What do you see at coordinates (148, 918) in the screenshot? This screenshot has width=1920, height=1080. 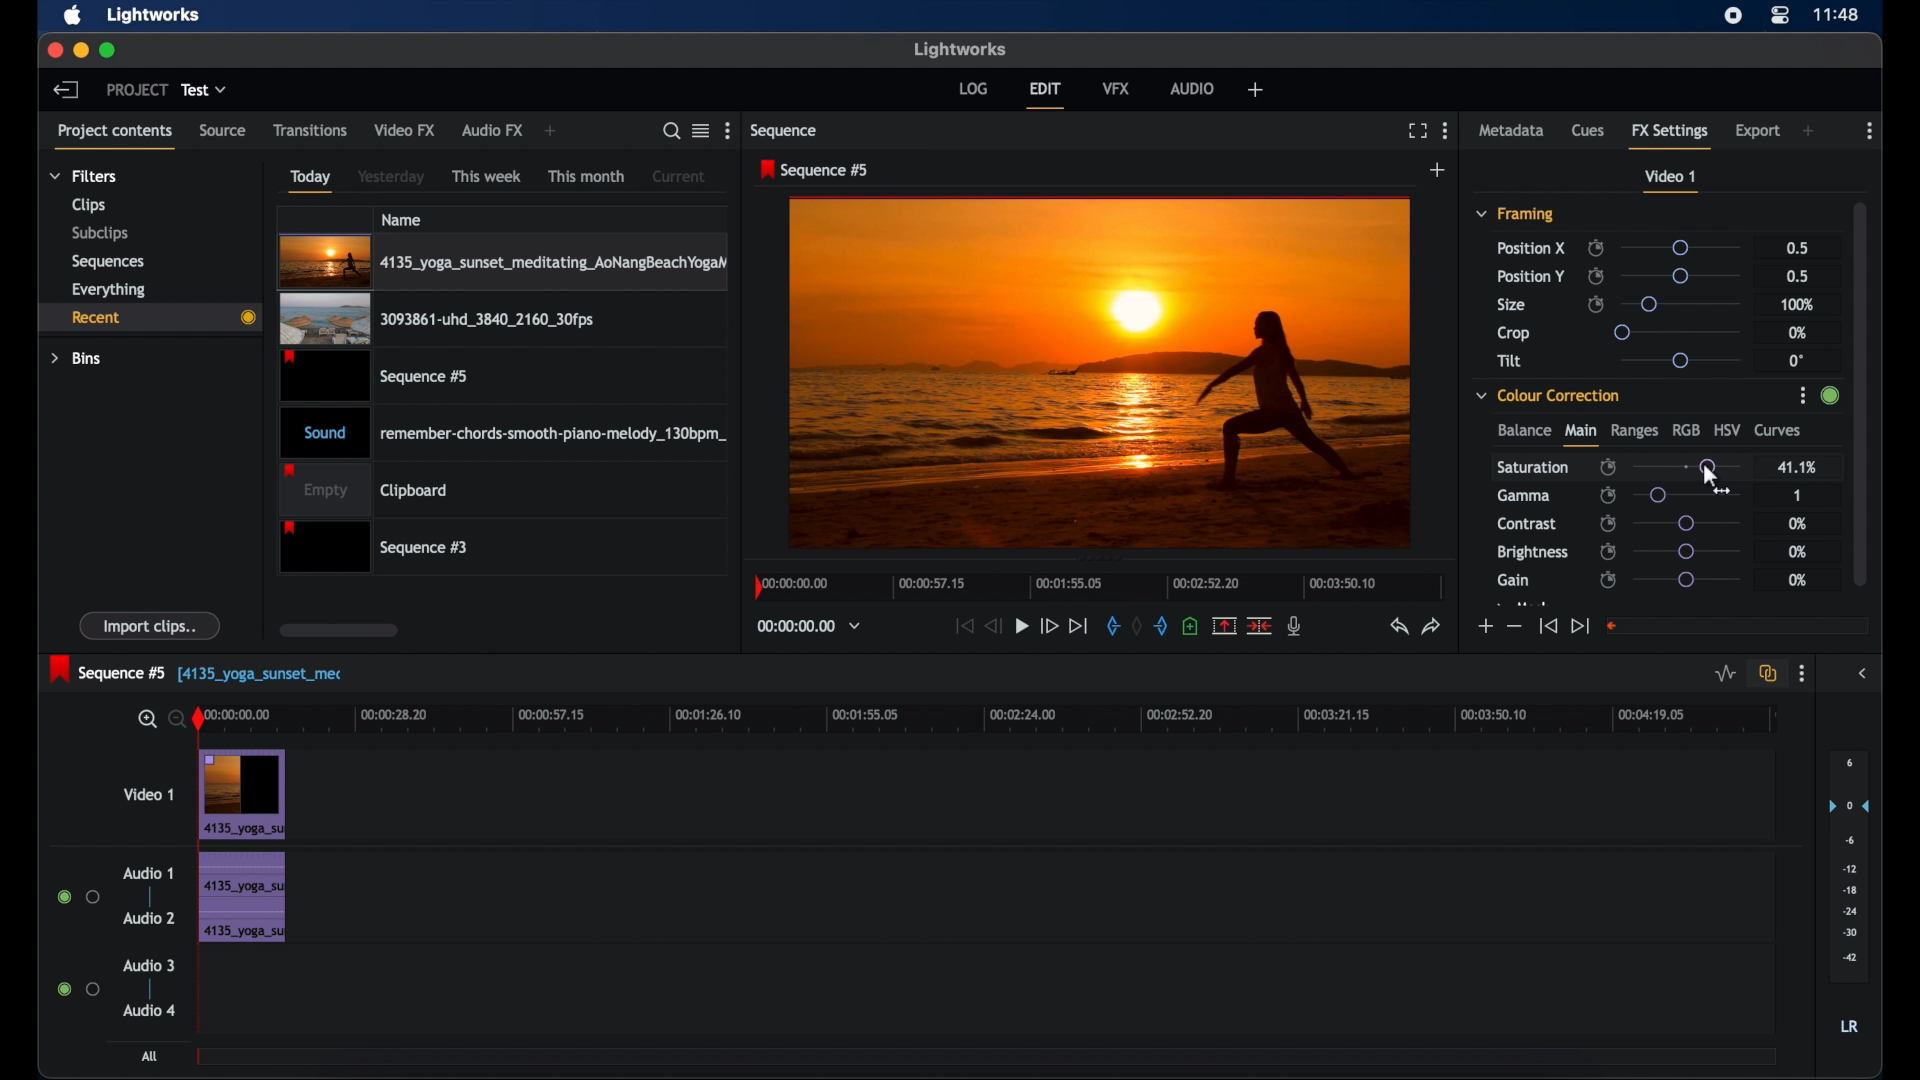 I see `audio 2` at bounding box center [148, 918].